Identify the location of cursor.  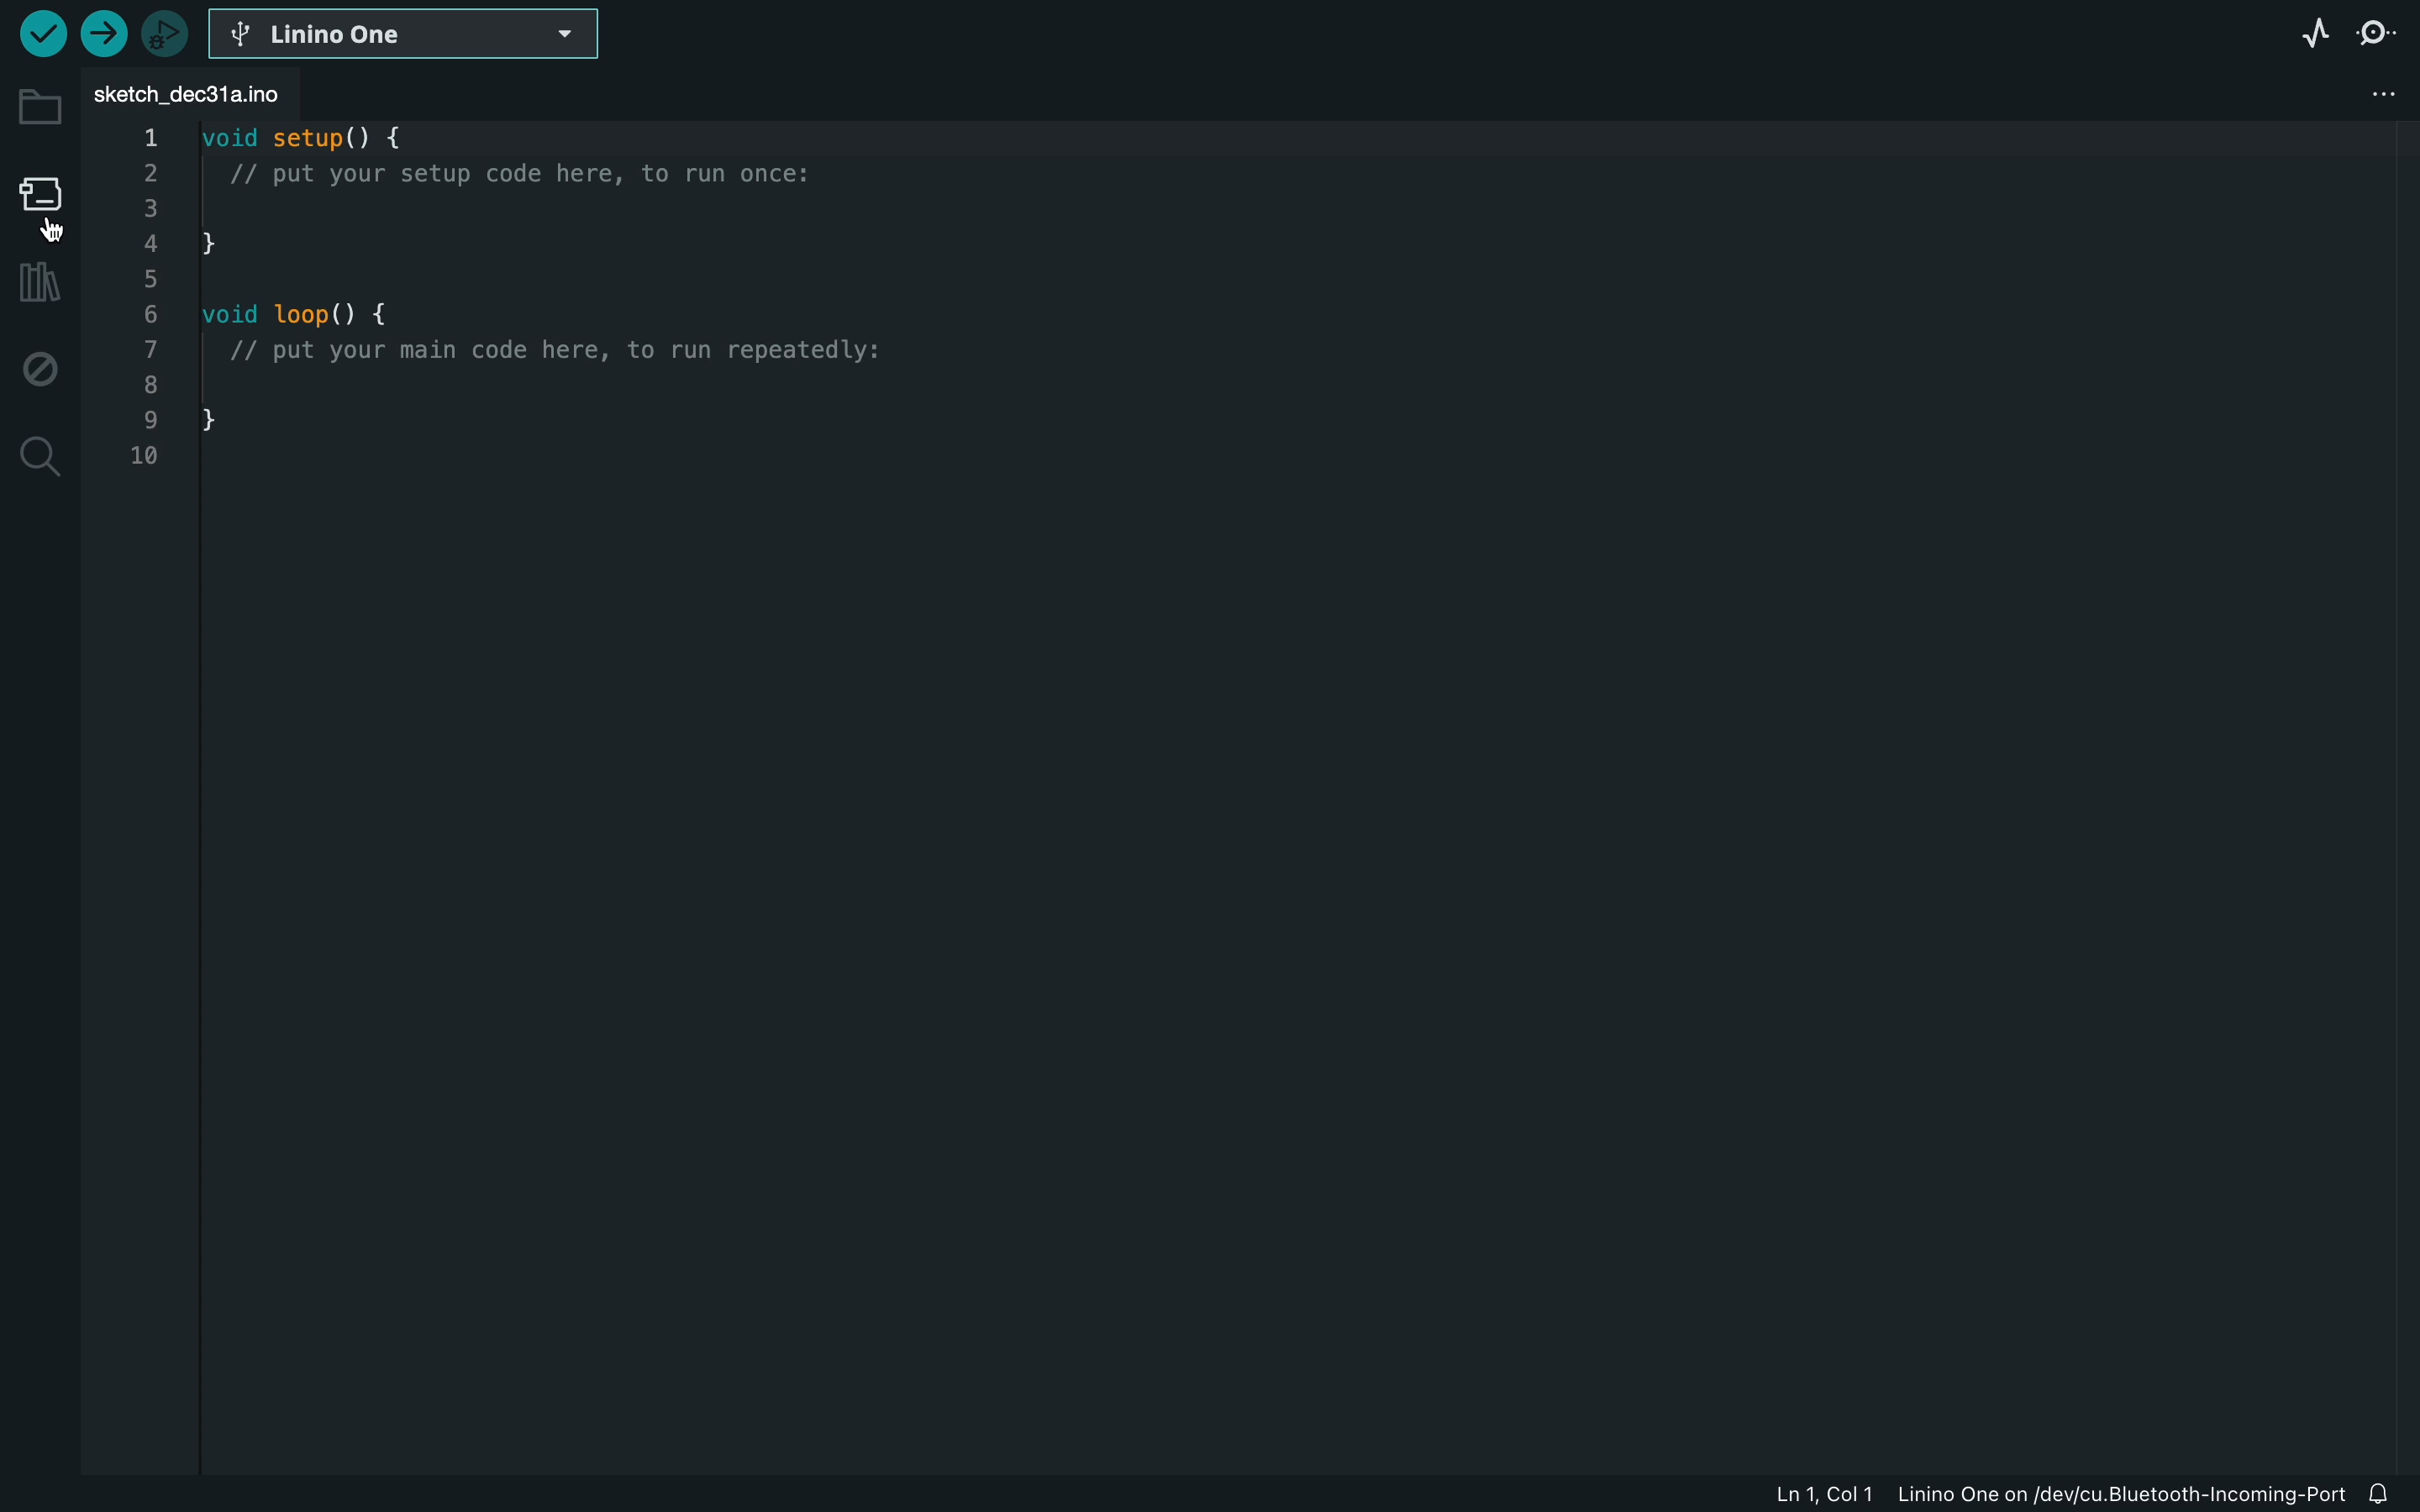
(57, 234).